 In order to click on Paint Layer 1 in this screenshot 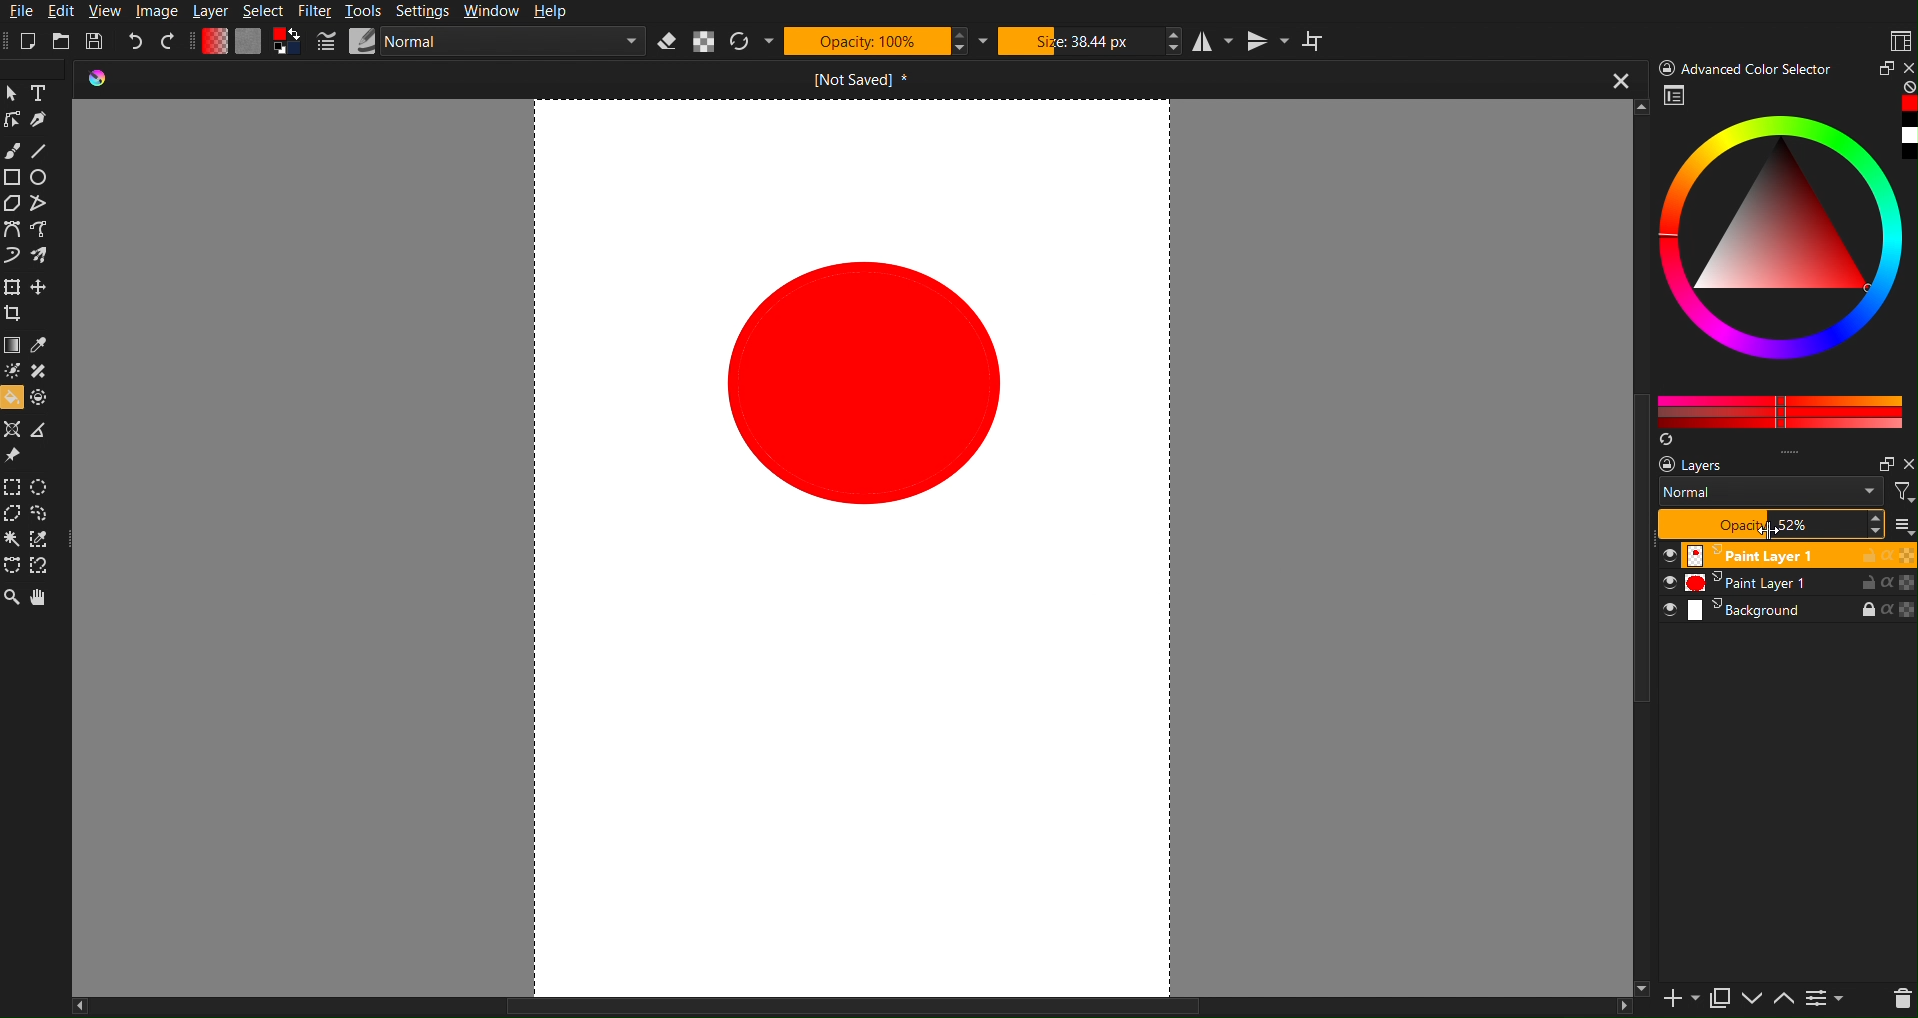, I will do `click(1787, 556)`.